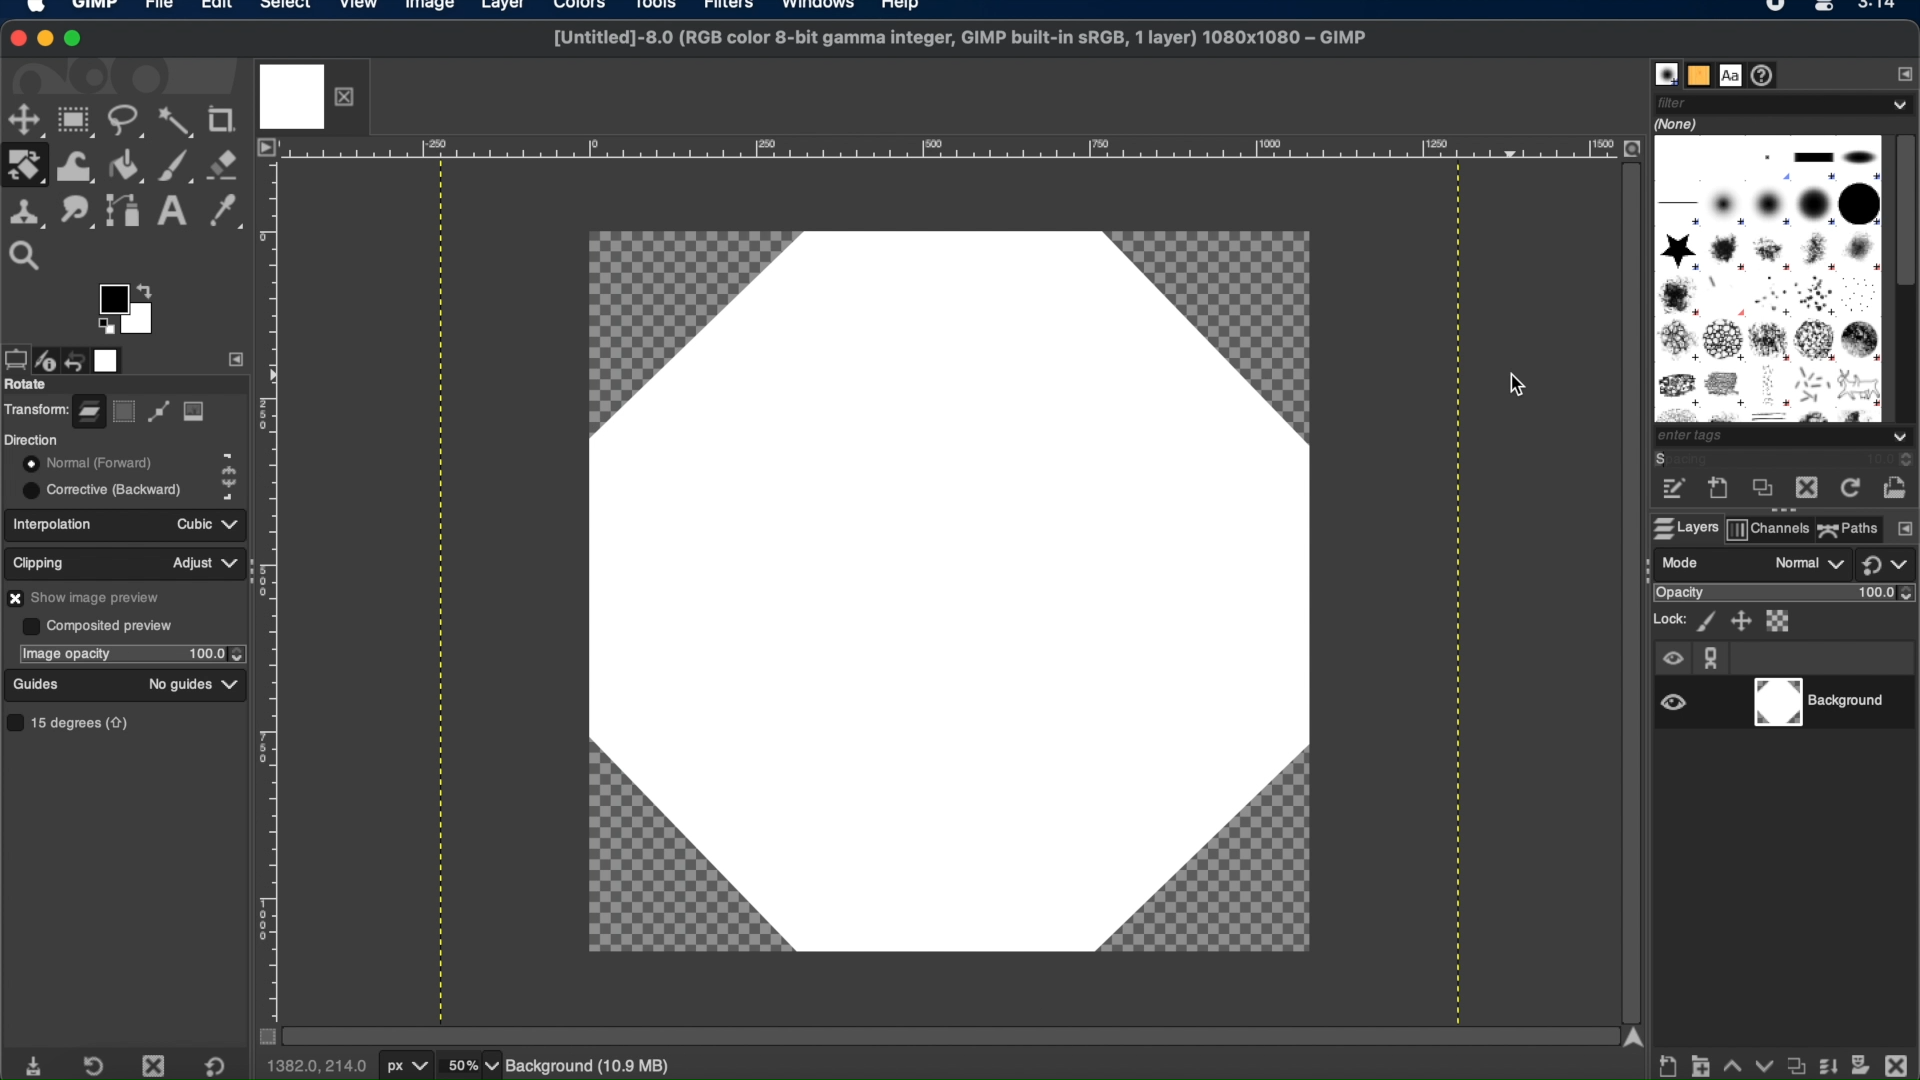 The image size is (1920, 1080). I want to click on margin, so click(273, 586).